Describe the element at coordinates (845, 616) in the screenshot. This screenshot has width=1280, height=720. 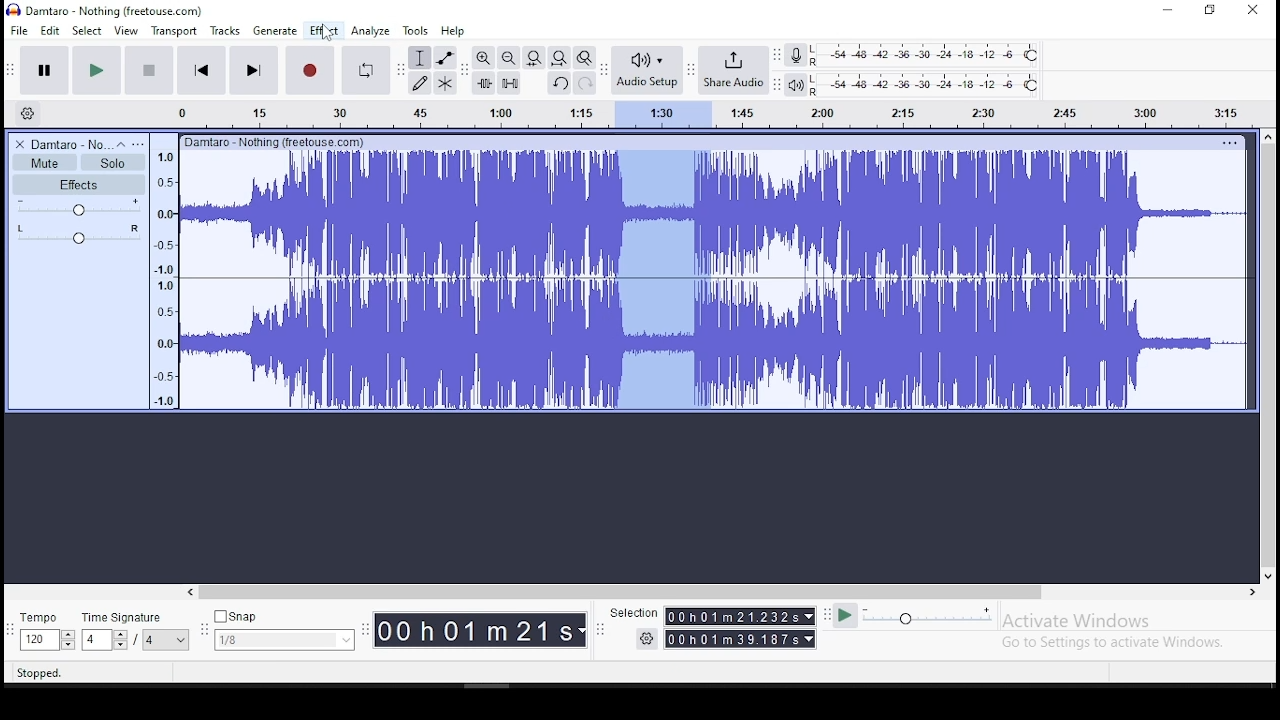
I see `Play` at that location.